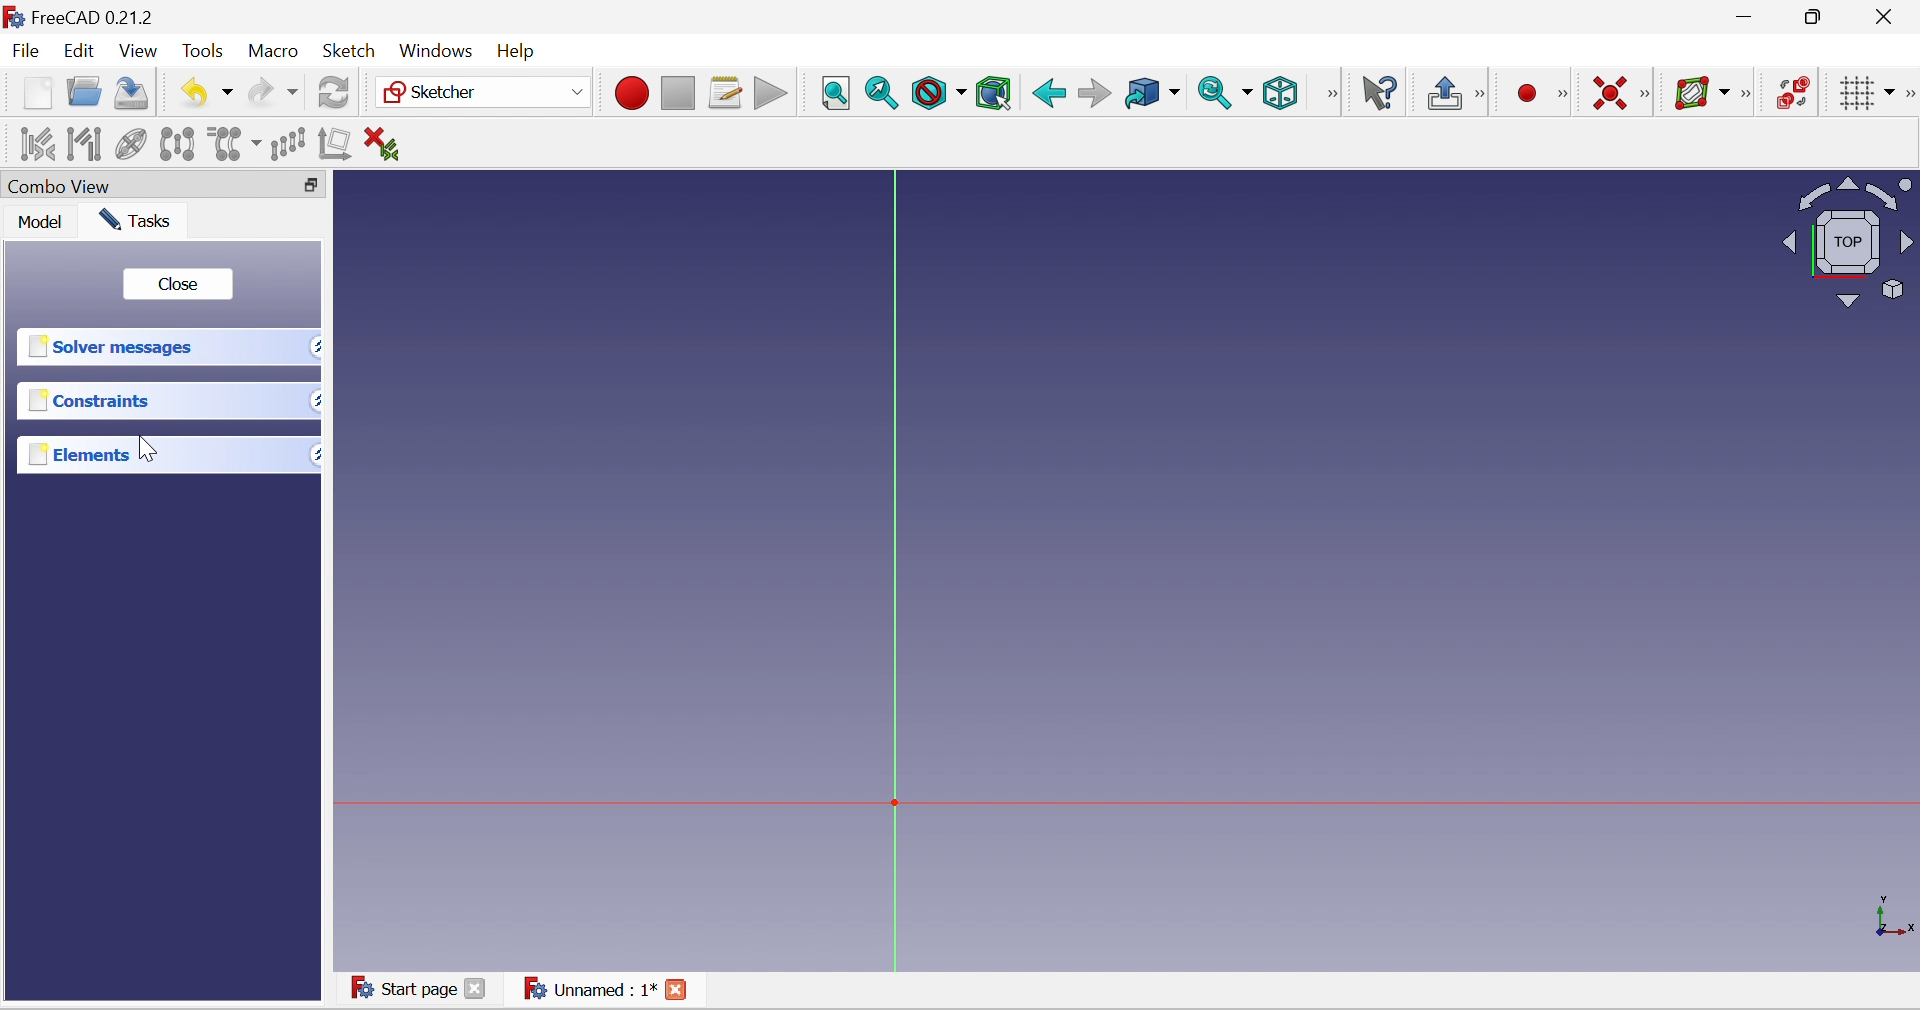  I want to click on Symmetry, so click(178, 144).